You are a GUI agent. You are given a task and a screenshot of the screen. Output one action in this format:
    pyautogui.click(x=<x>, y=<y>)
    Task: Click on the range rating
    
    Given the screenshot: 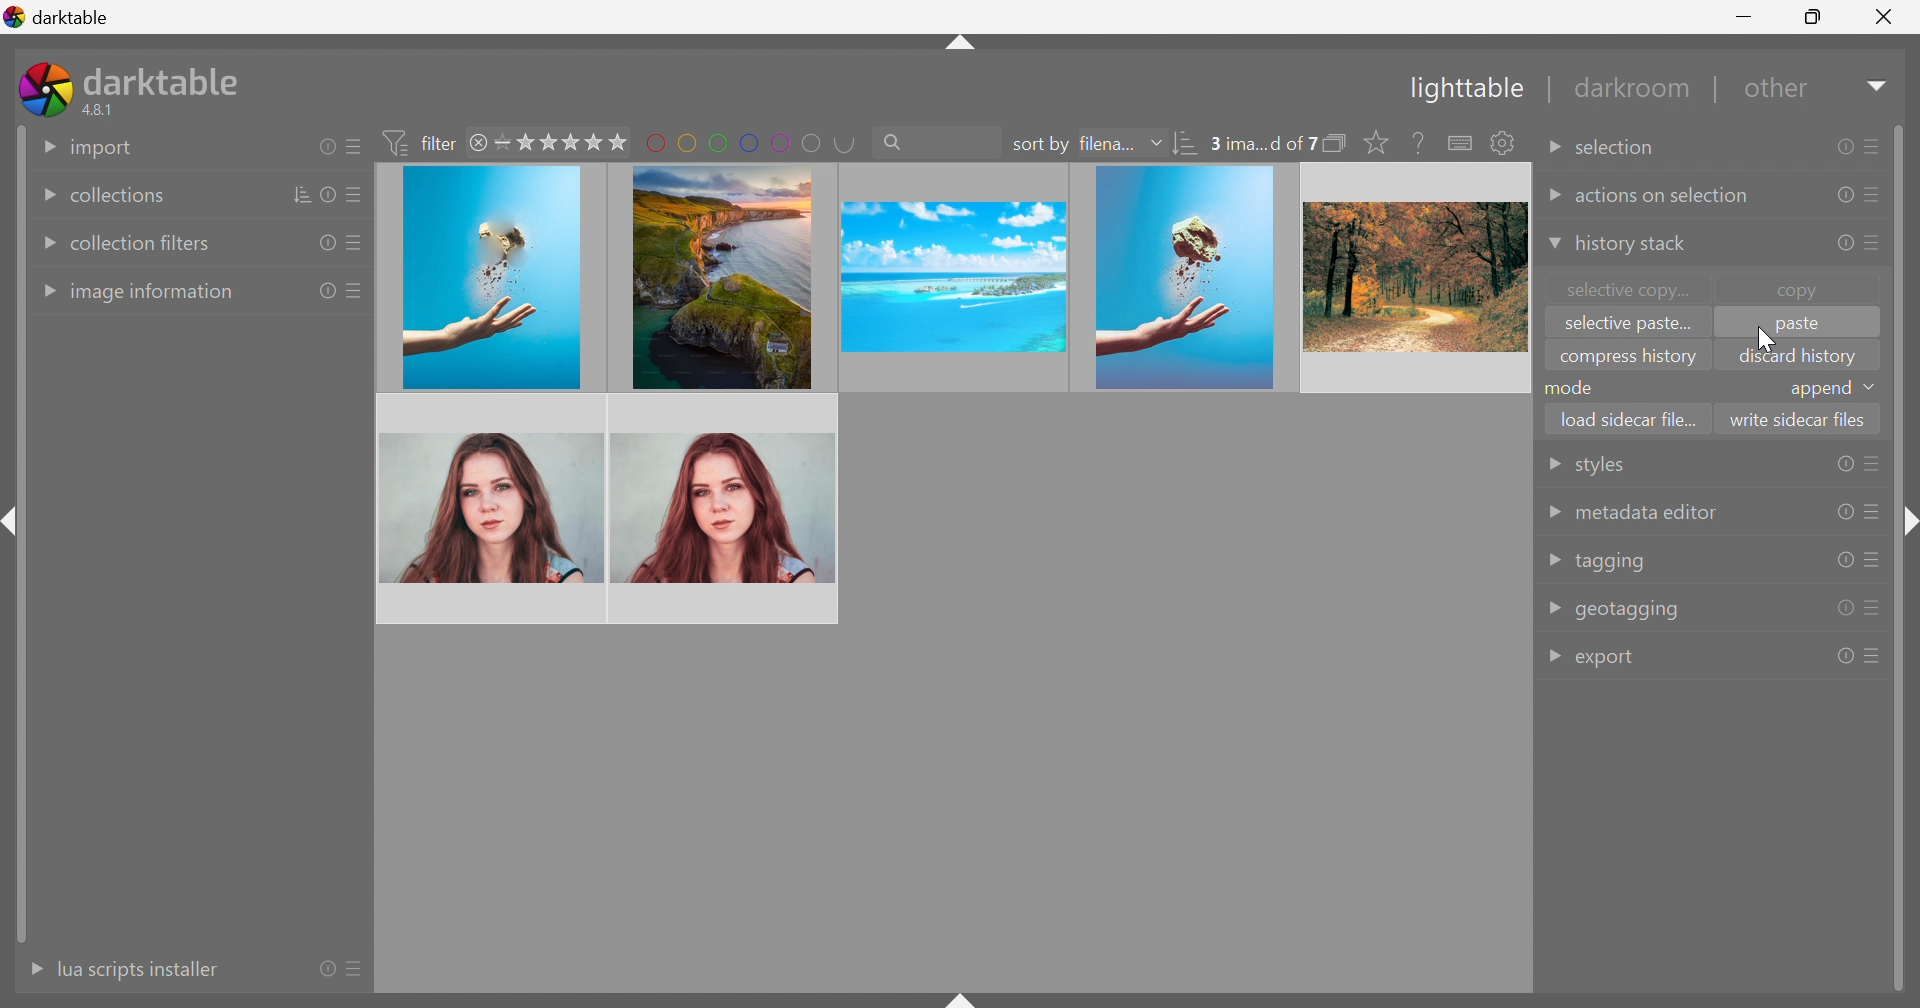 What is the action you would take?
    pyautogui.click(x=563, y=142)
    